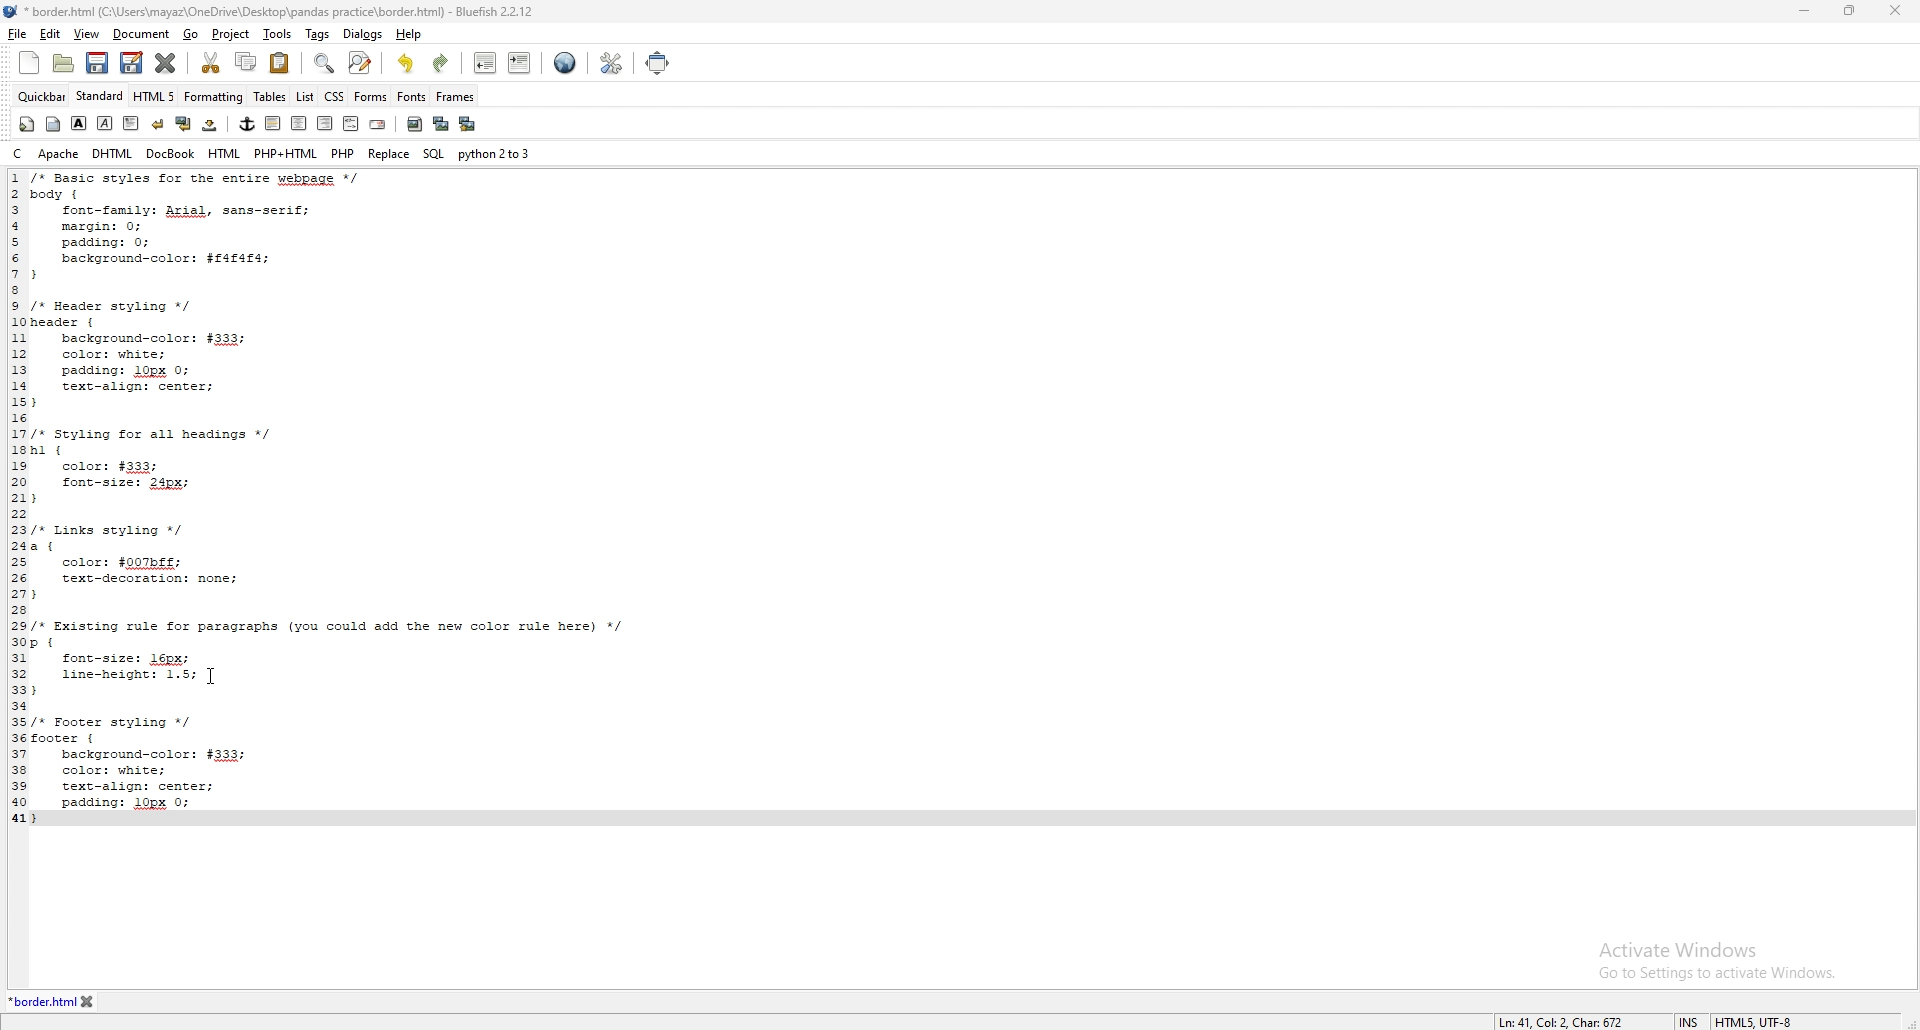 The height and width of the screenshot is (1030, 1920). What do you see at coordinates (334, 96) in the screenshot?
I see `css` at bounding box center [334, 96].